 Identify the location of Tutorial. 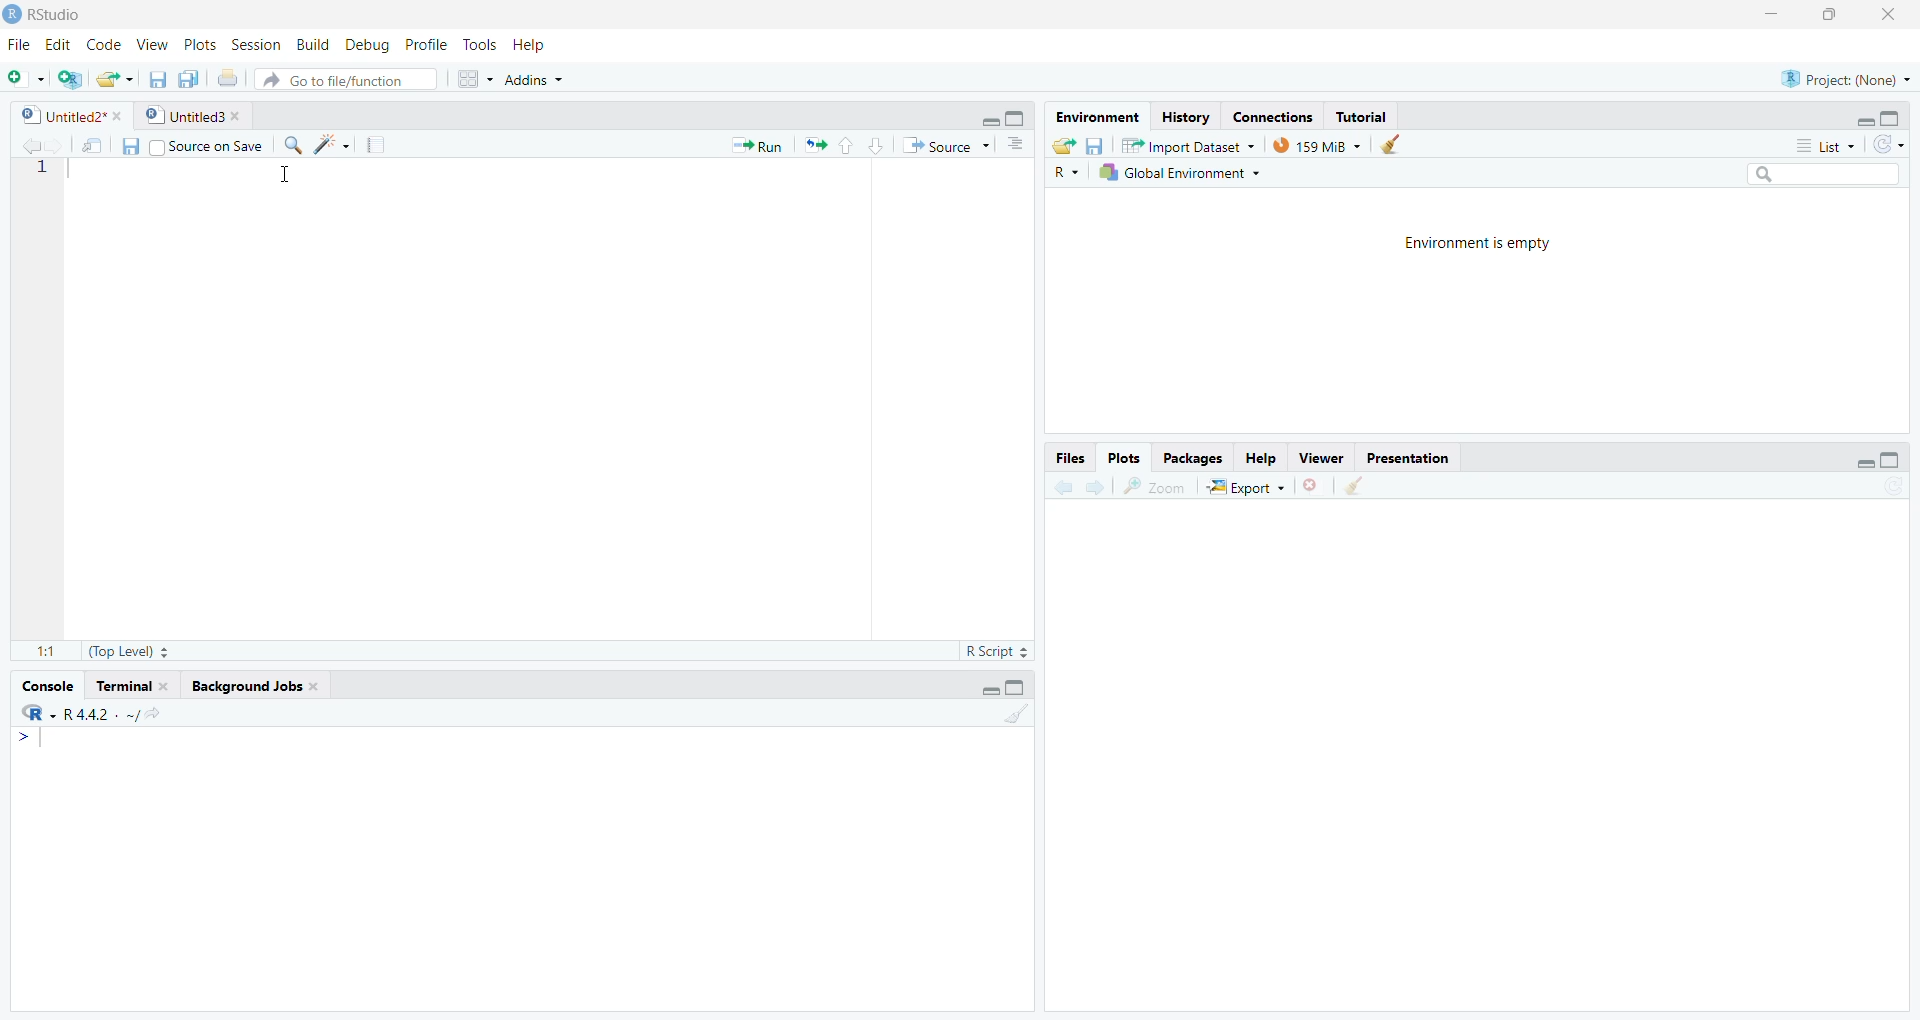
(1359, 117).